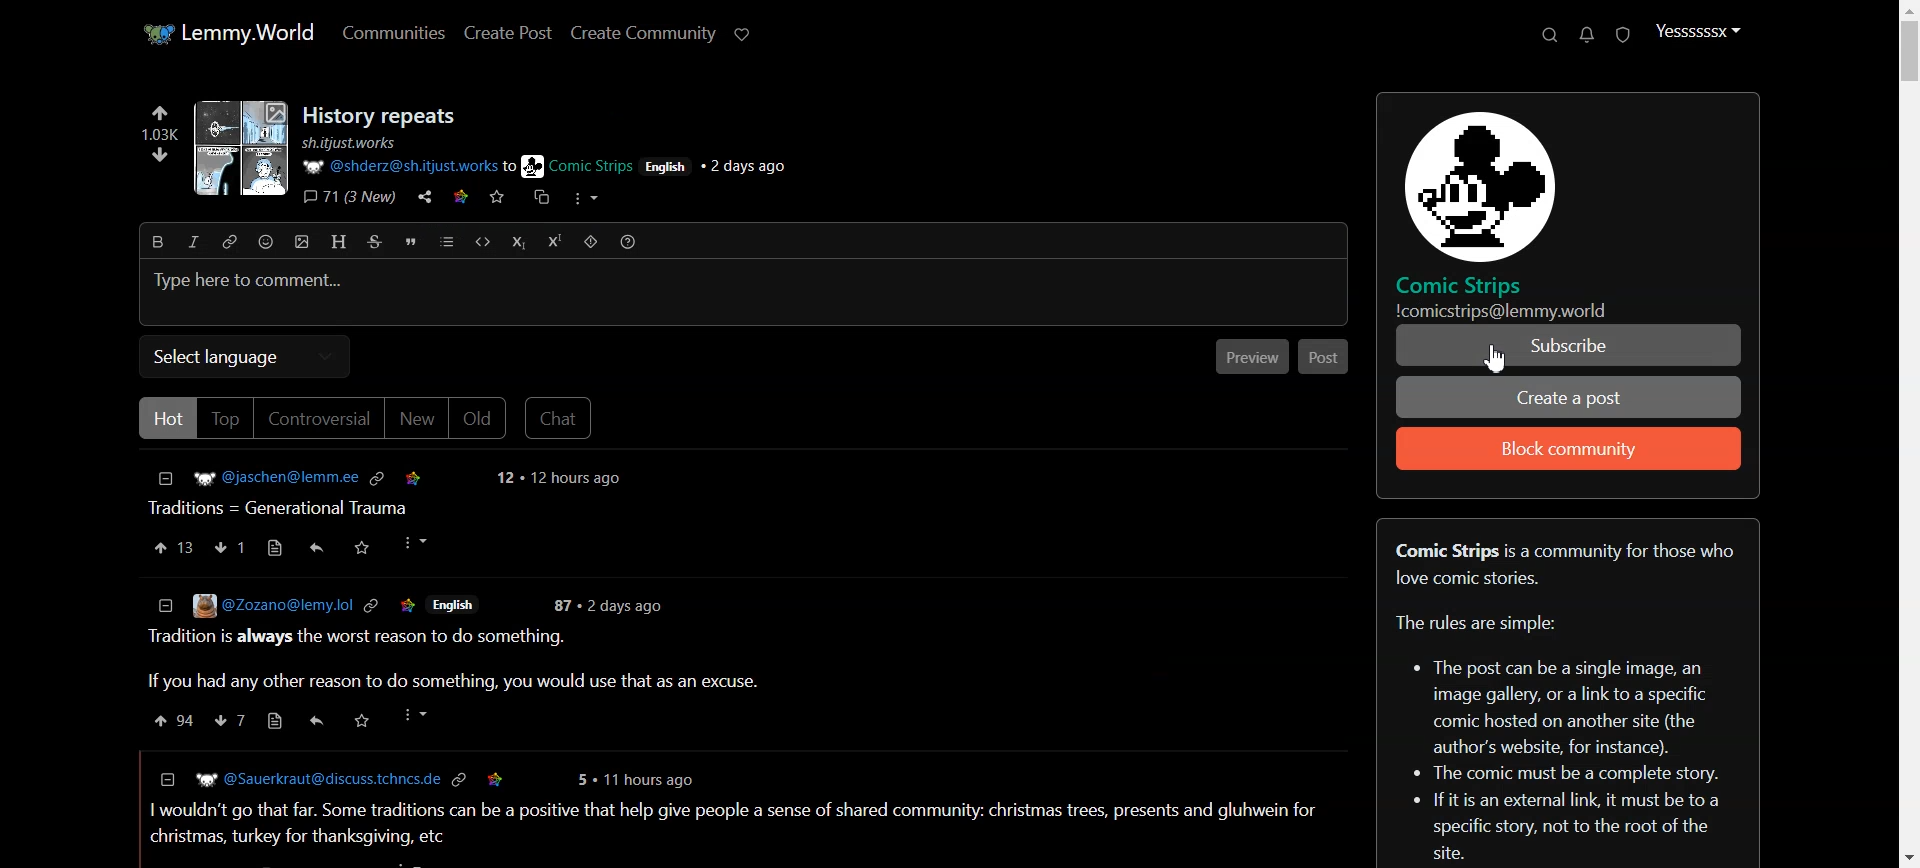 This screenshot has width=1920, height=868. What do you see at coordinates (397, 167) in the screenshot?
I see `@shderz@sh.itjust.work` at bounding box center [397, 167].